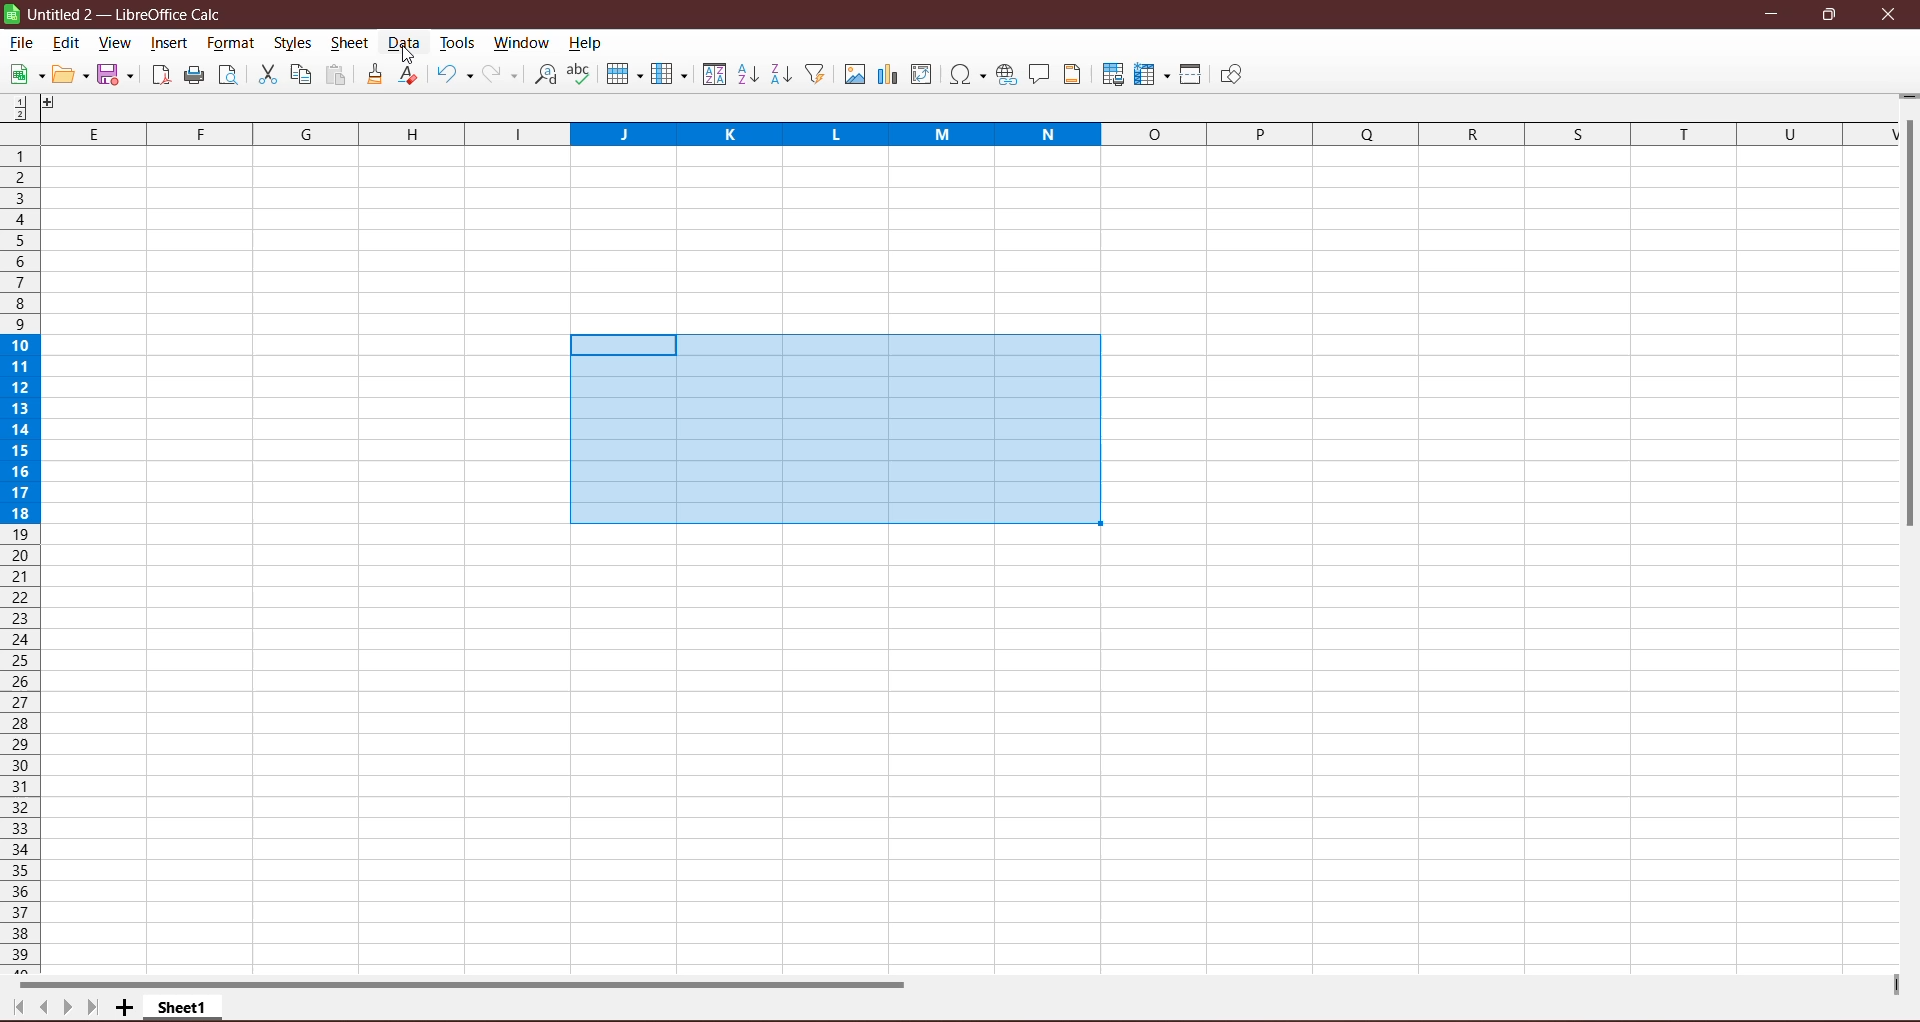 The image size is (1920, 1022). What do you see at coordinates (458, 42) in the screenshot?
I see `Tools` at bounding box center [458, 42].